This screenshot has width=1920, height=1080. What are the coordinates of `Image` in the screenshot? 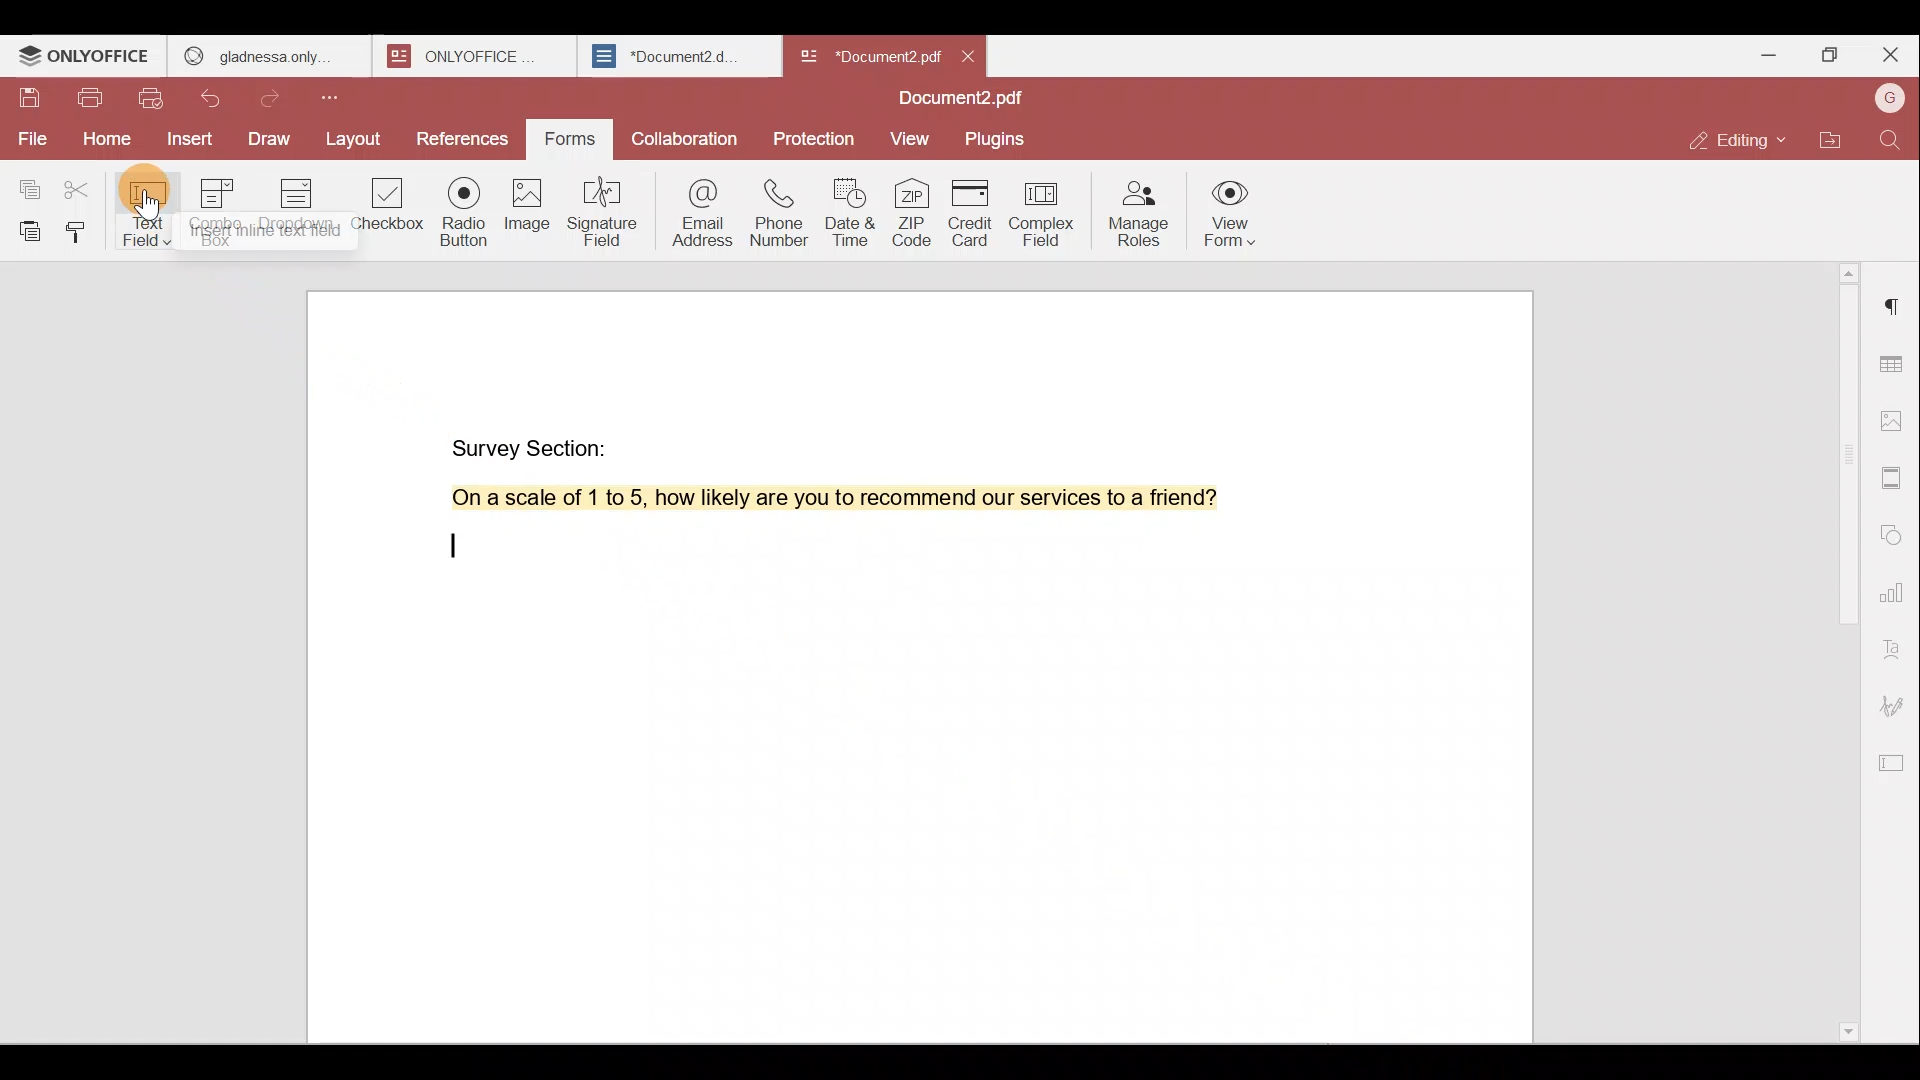 It's located at (525, 210).